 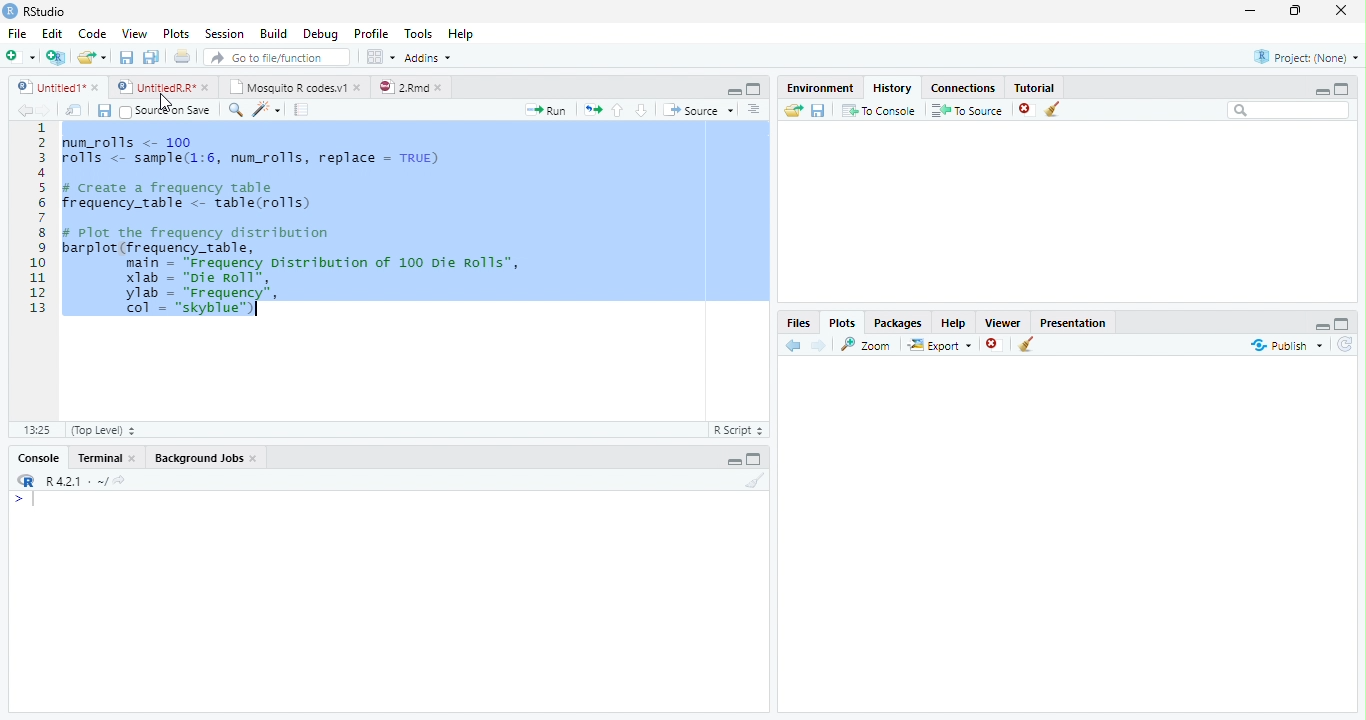 What do you see at coordinates (1322, 327) in the screenshot?
I see `Hide` at bounding box center [1322, 327].